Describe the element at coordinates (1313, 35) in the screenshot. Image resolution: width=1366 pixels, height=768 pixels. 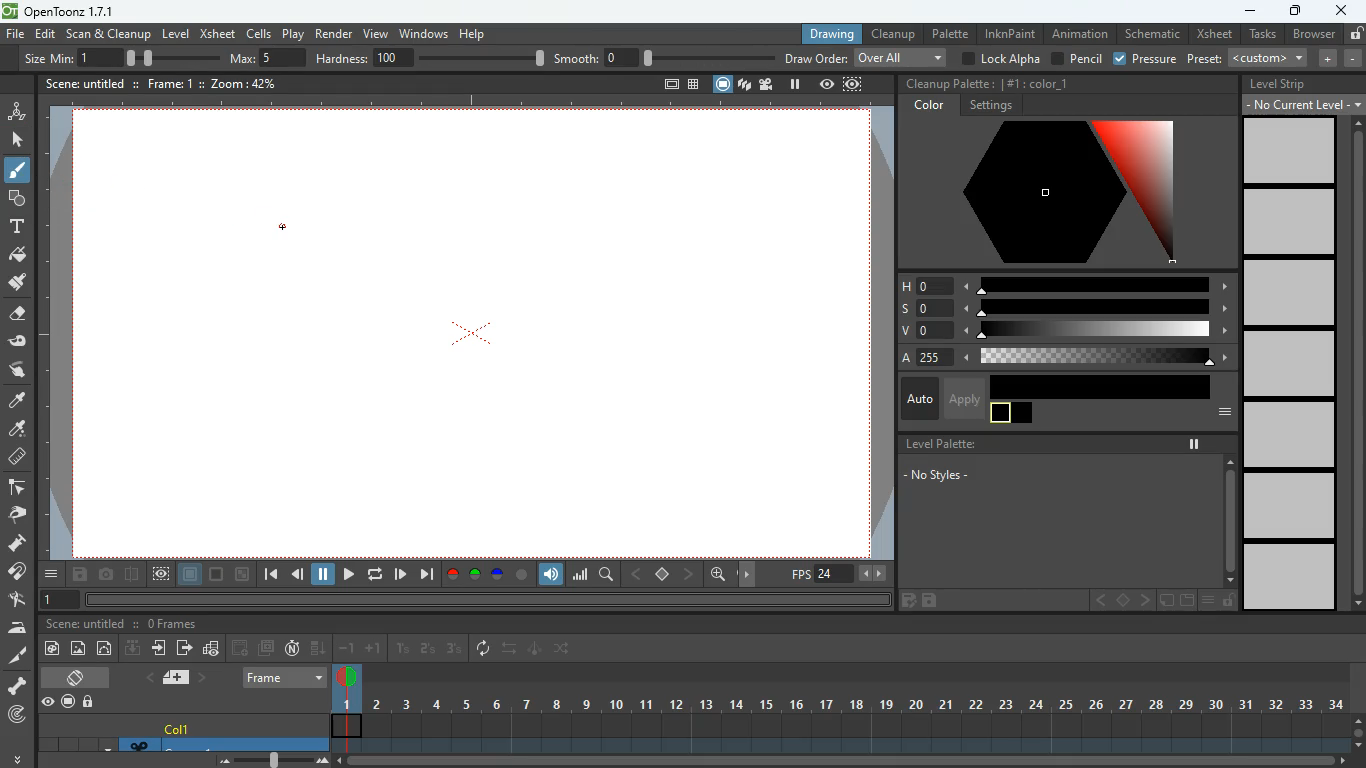
I see `browser` at that location.